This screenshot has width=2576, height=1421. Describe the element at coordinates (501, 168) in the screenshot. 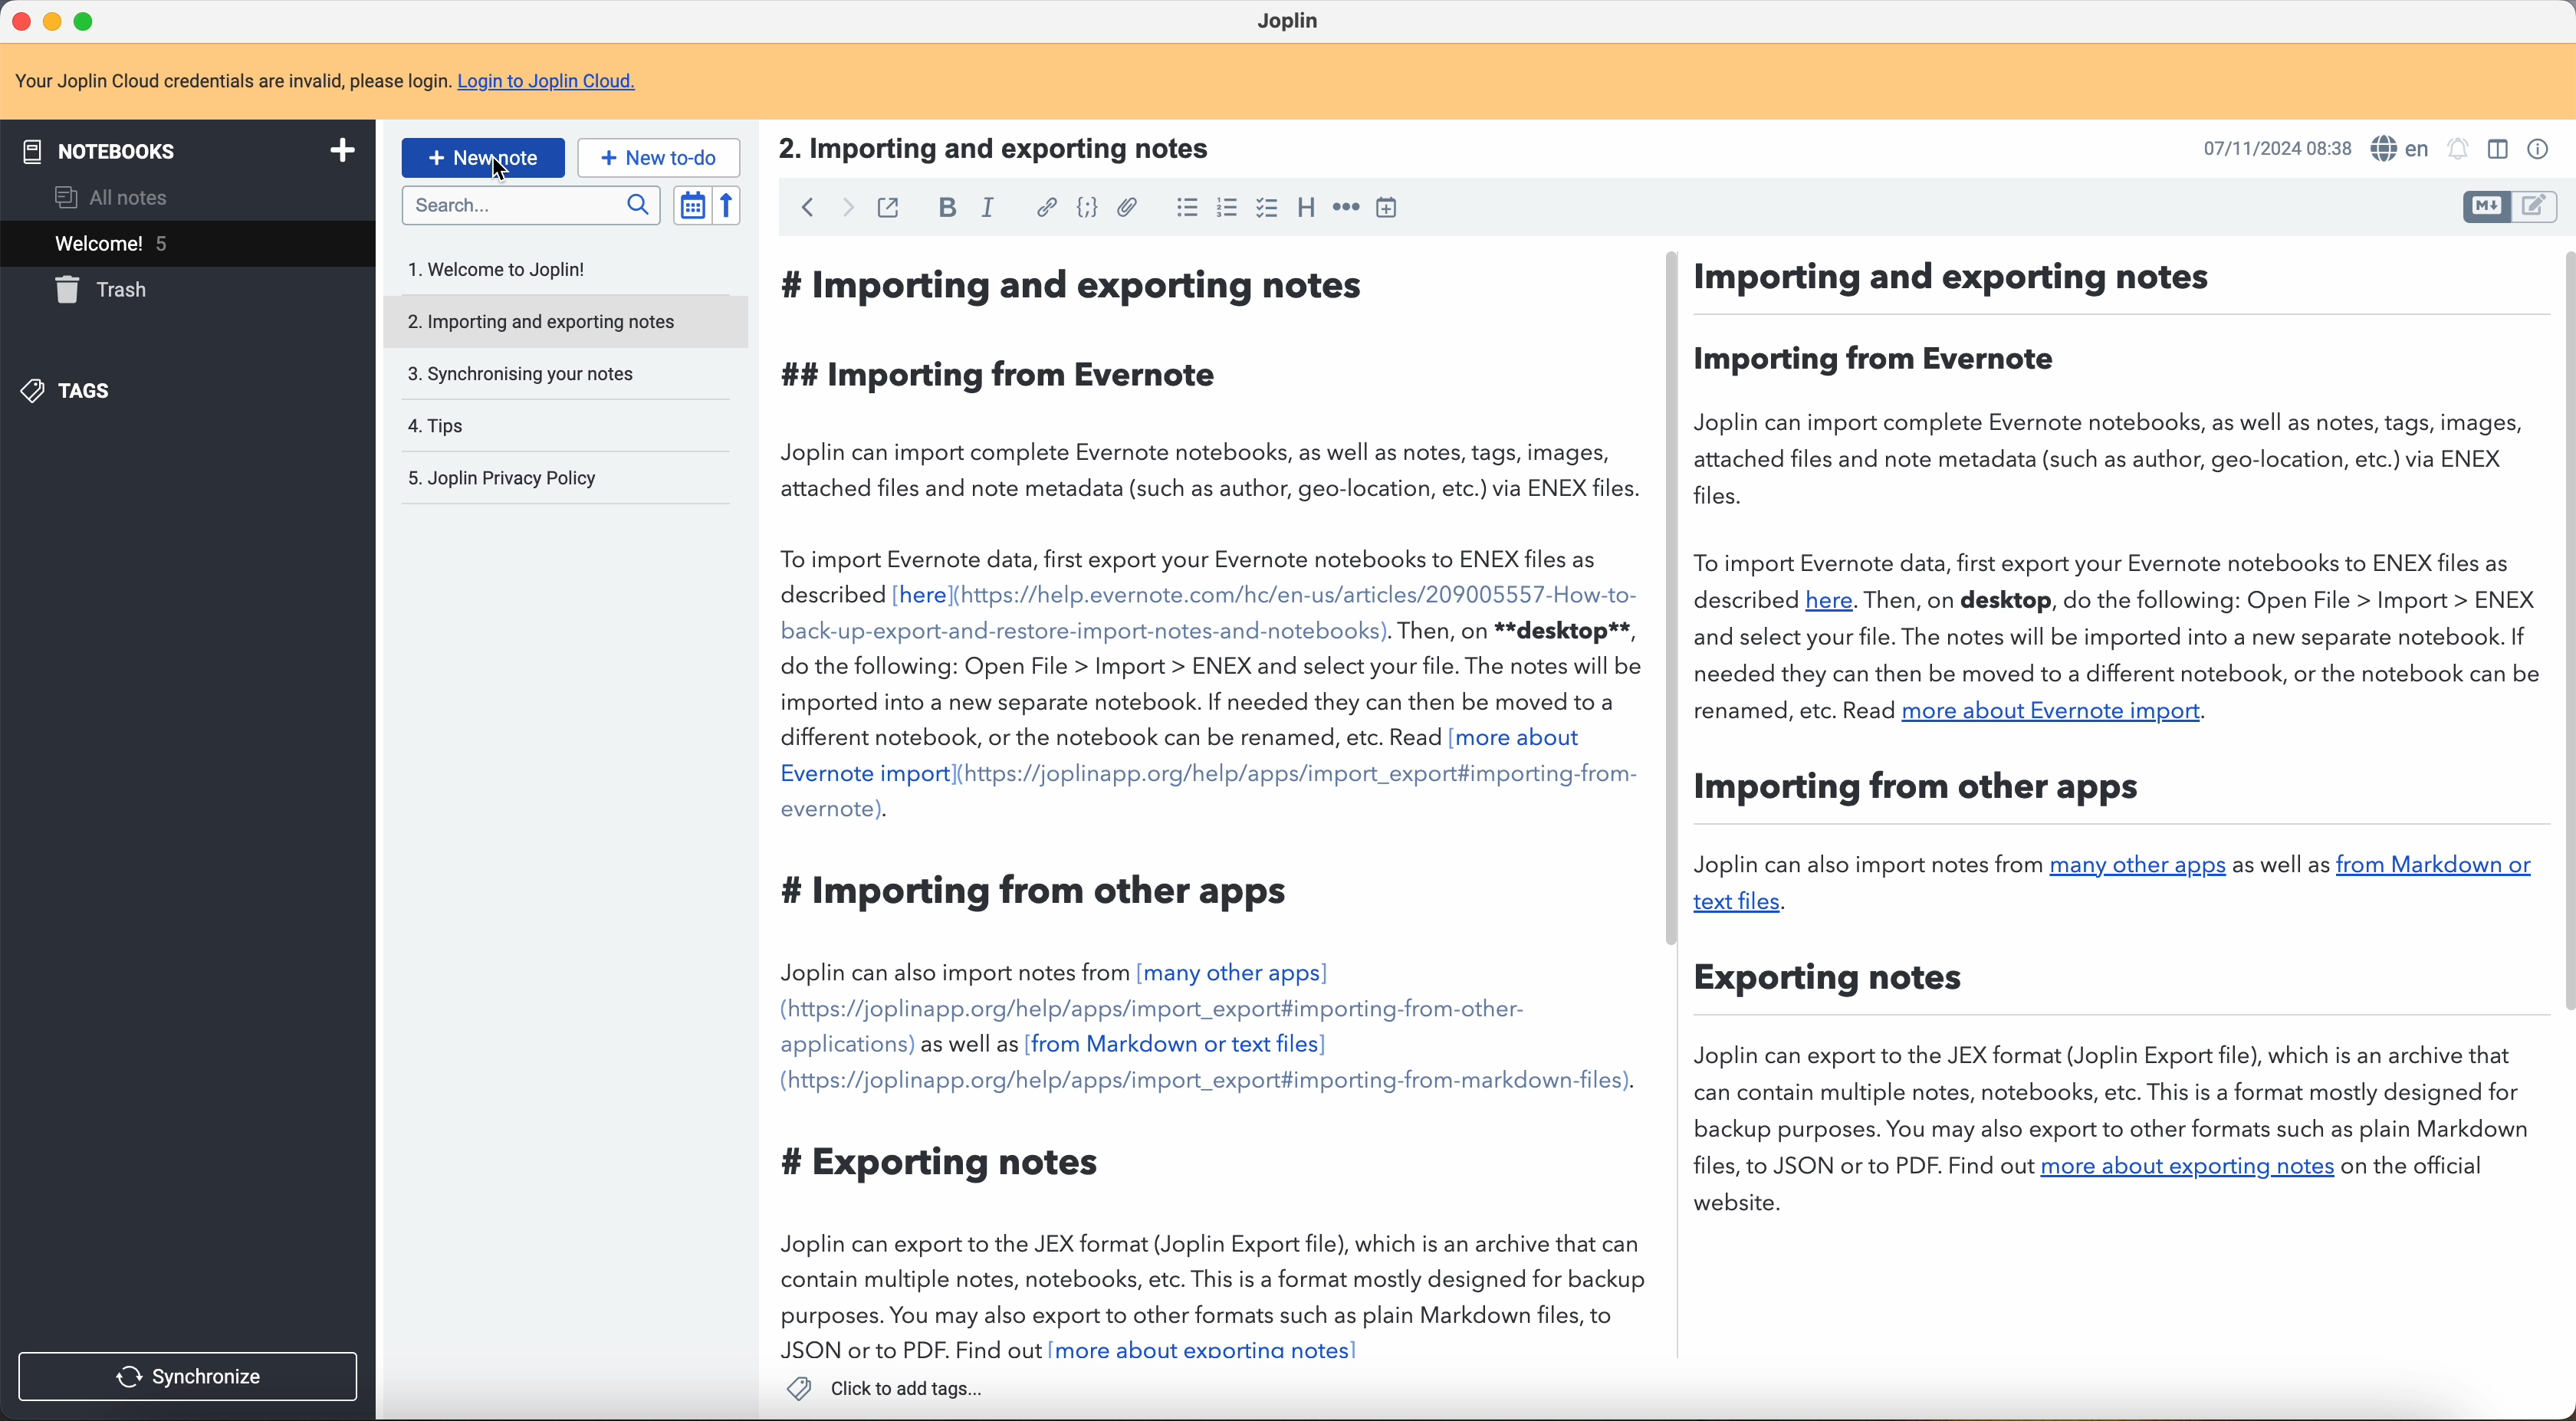

I see `Cursor` at that location.